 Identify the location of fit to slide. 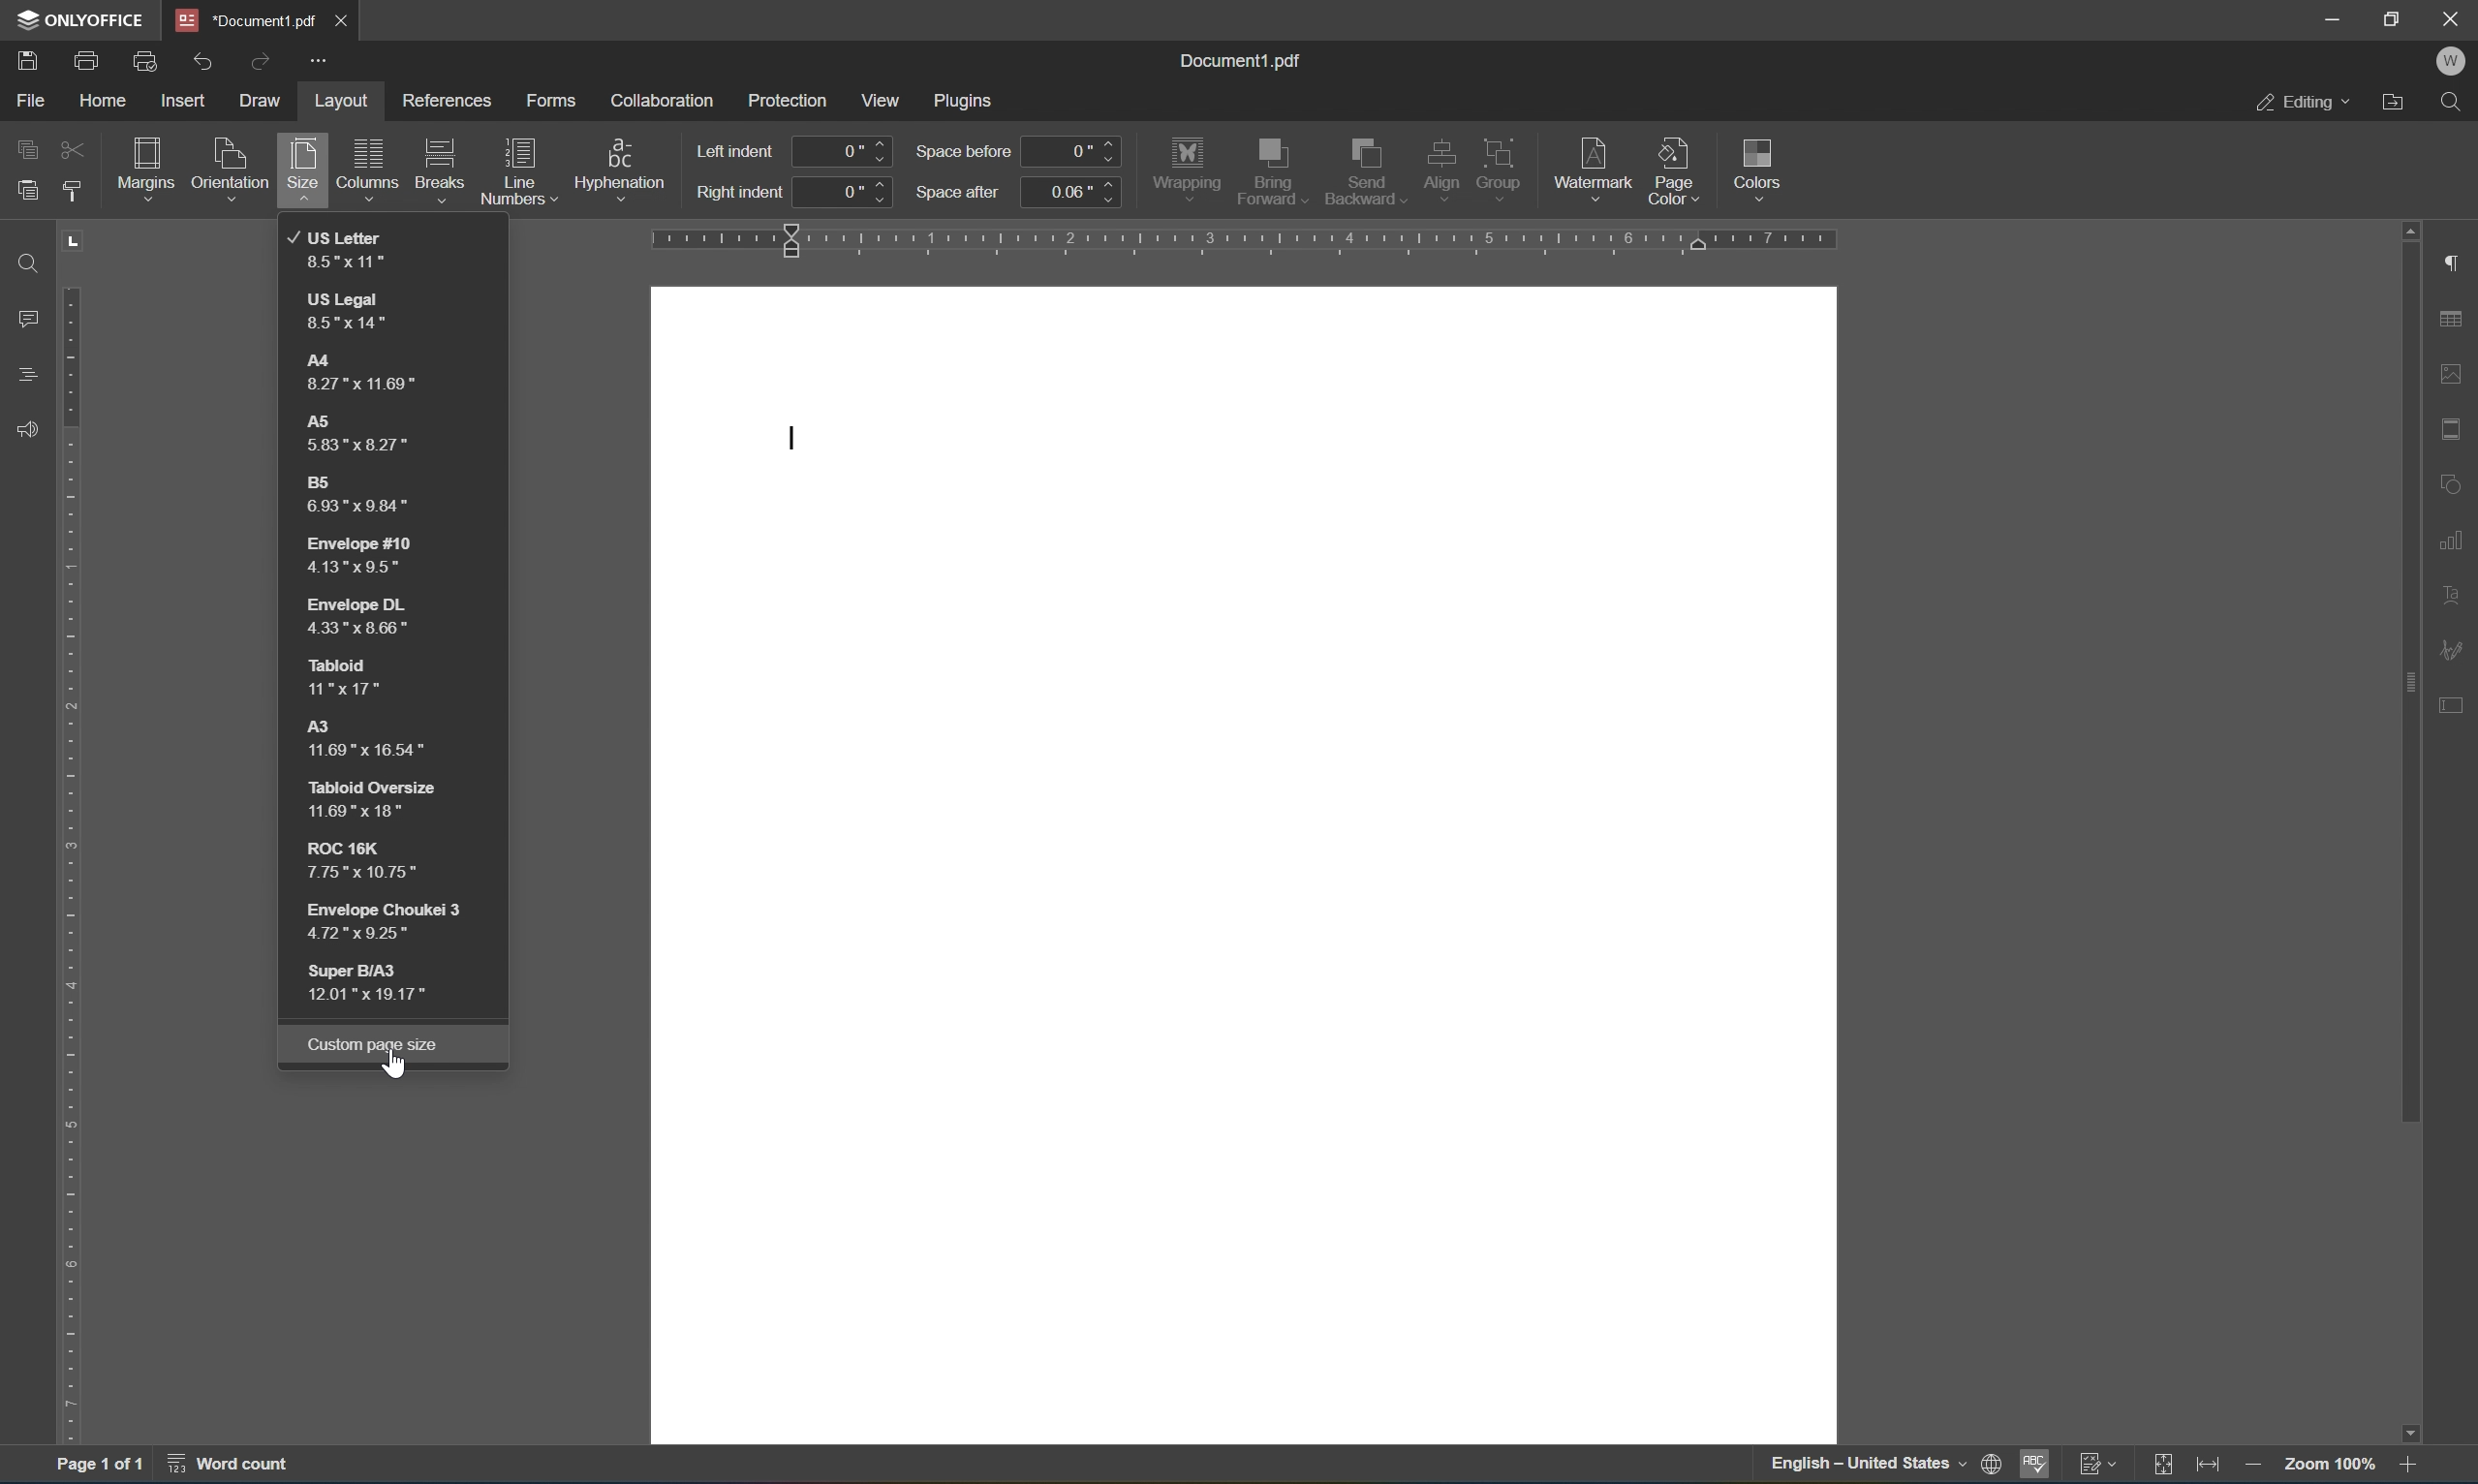
(2170, 1464).